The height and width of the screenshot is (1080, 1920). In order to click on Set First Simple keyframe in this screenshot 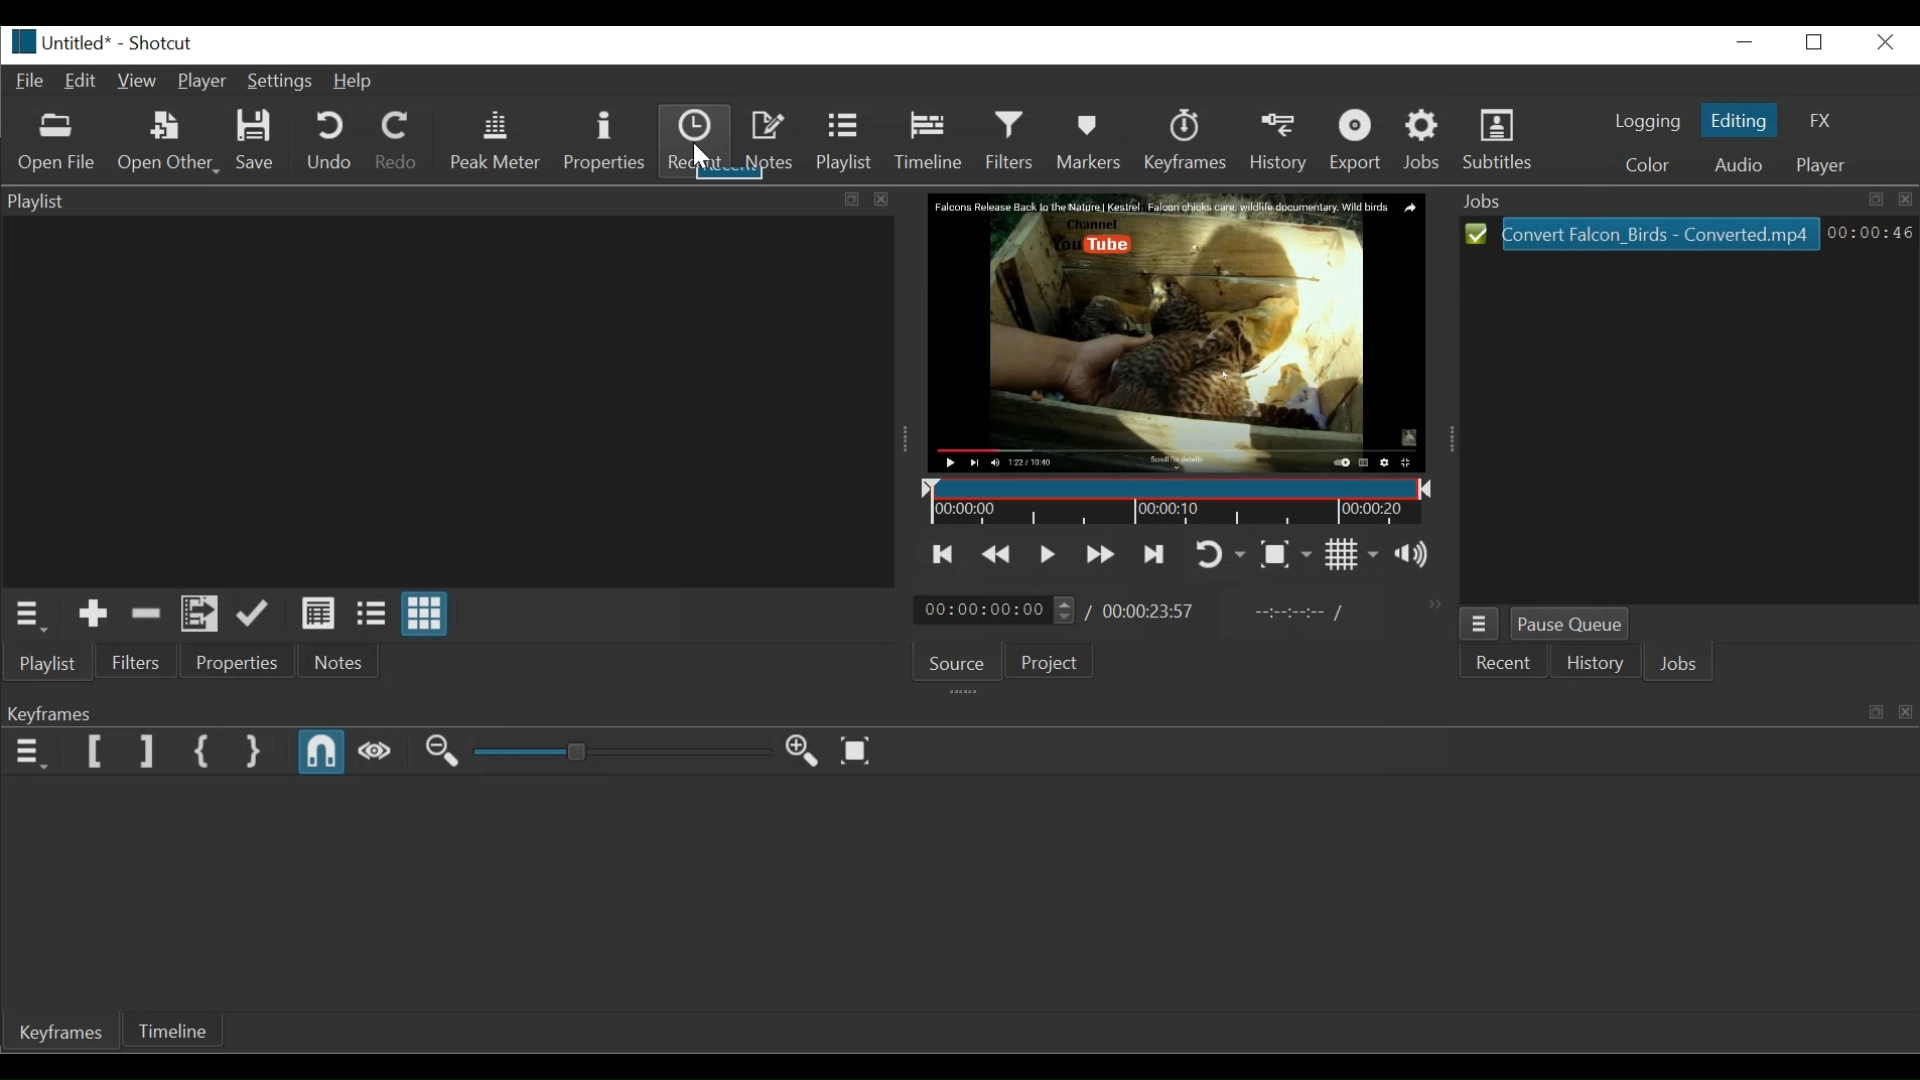, I will do `click(201, 751)`.